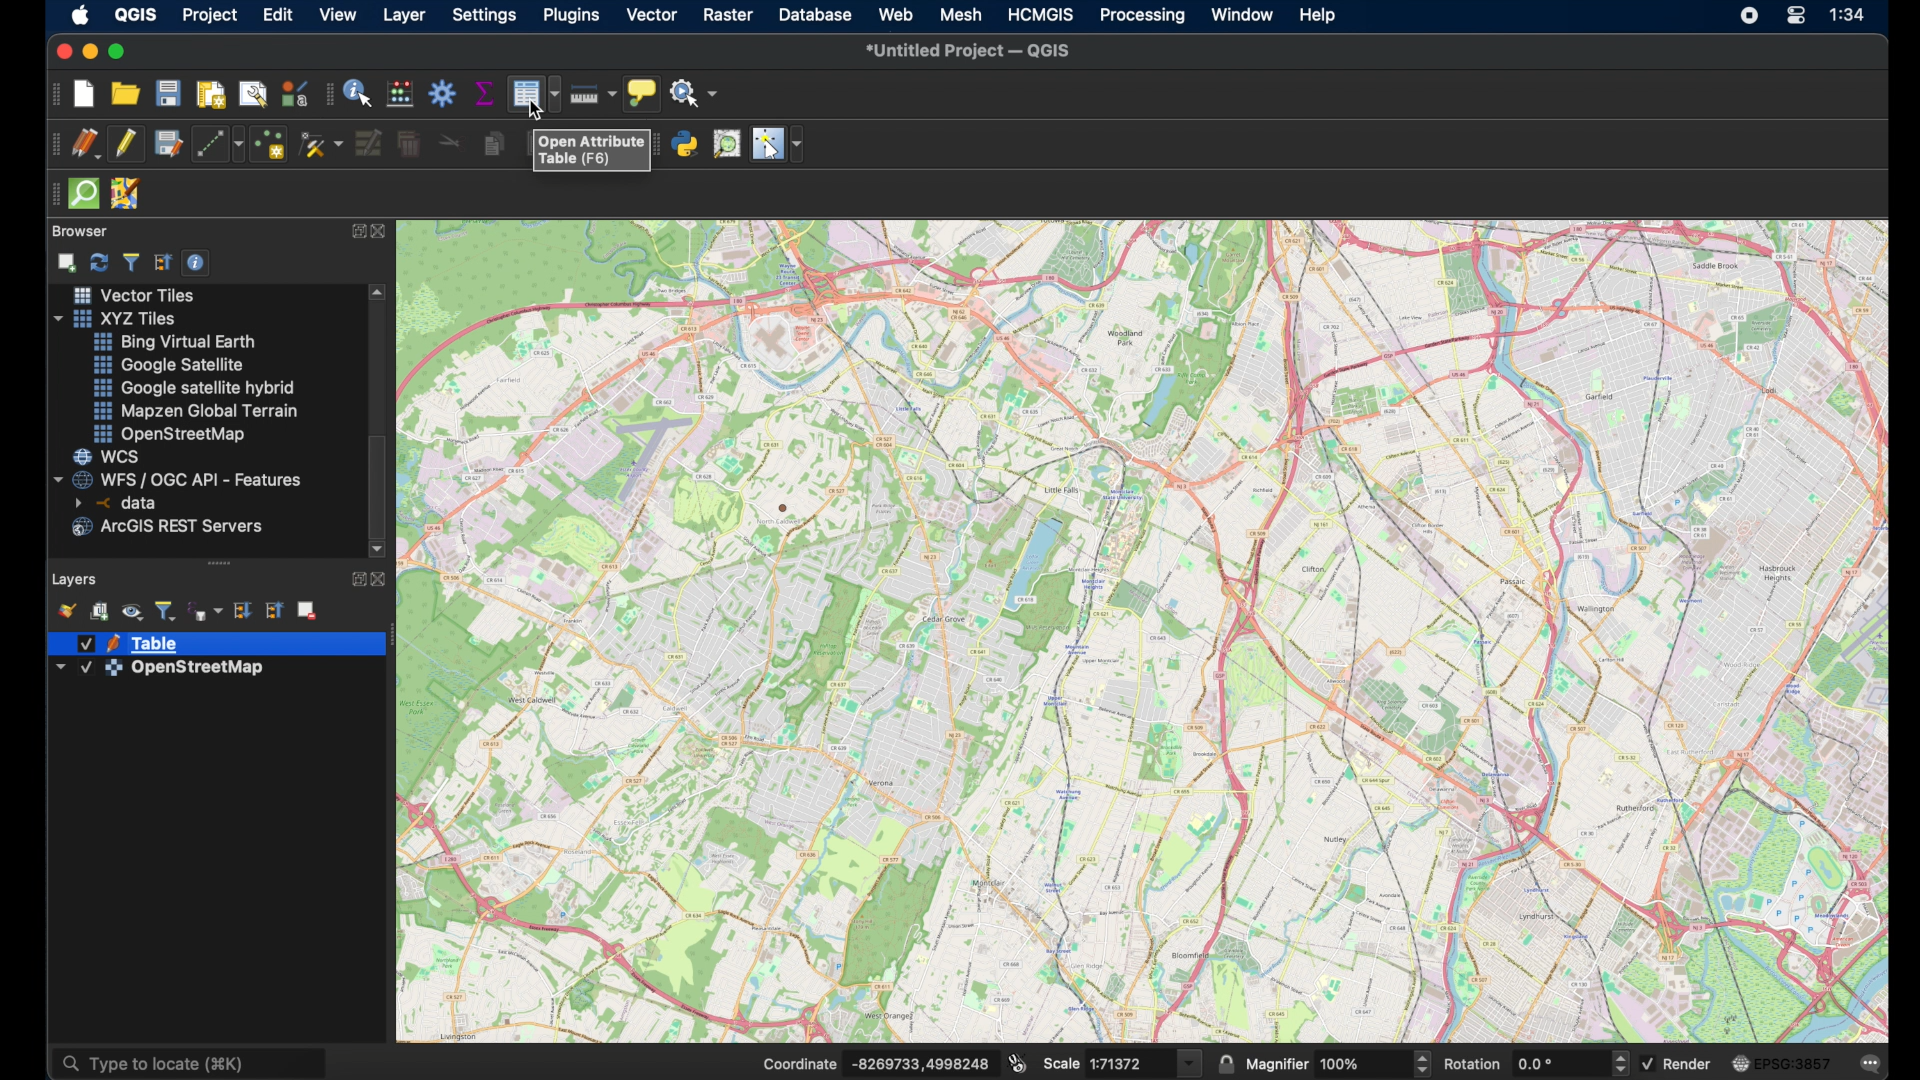 The height and width of the screenshot is (1080, 1920). What do you see at coordinates (1060, 1062) in the screenshot?
I see `scale` at bounding box center [1060, 1062].